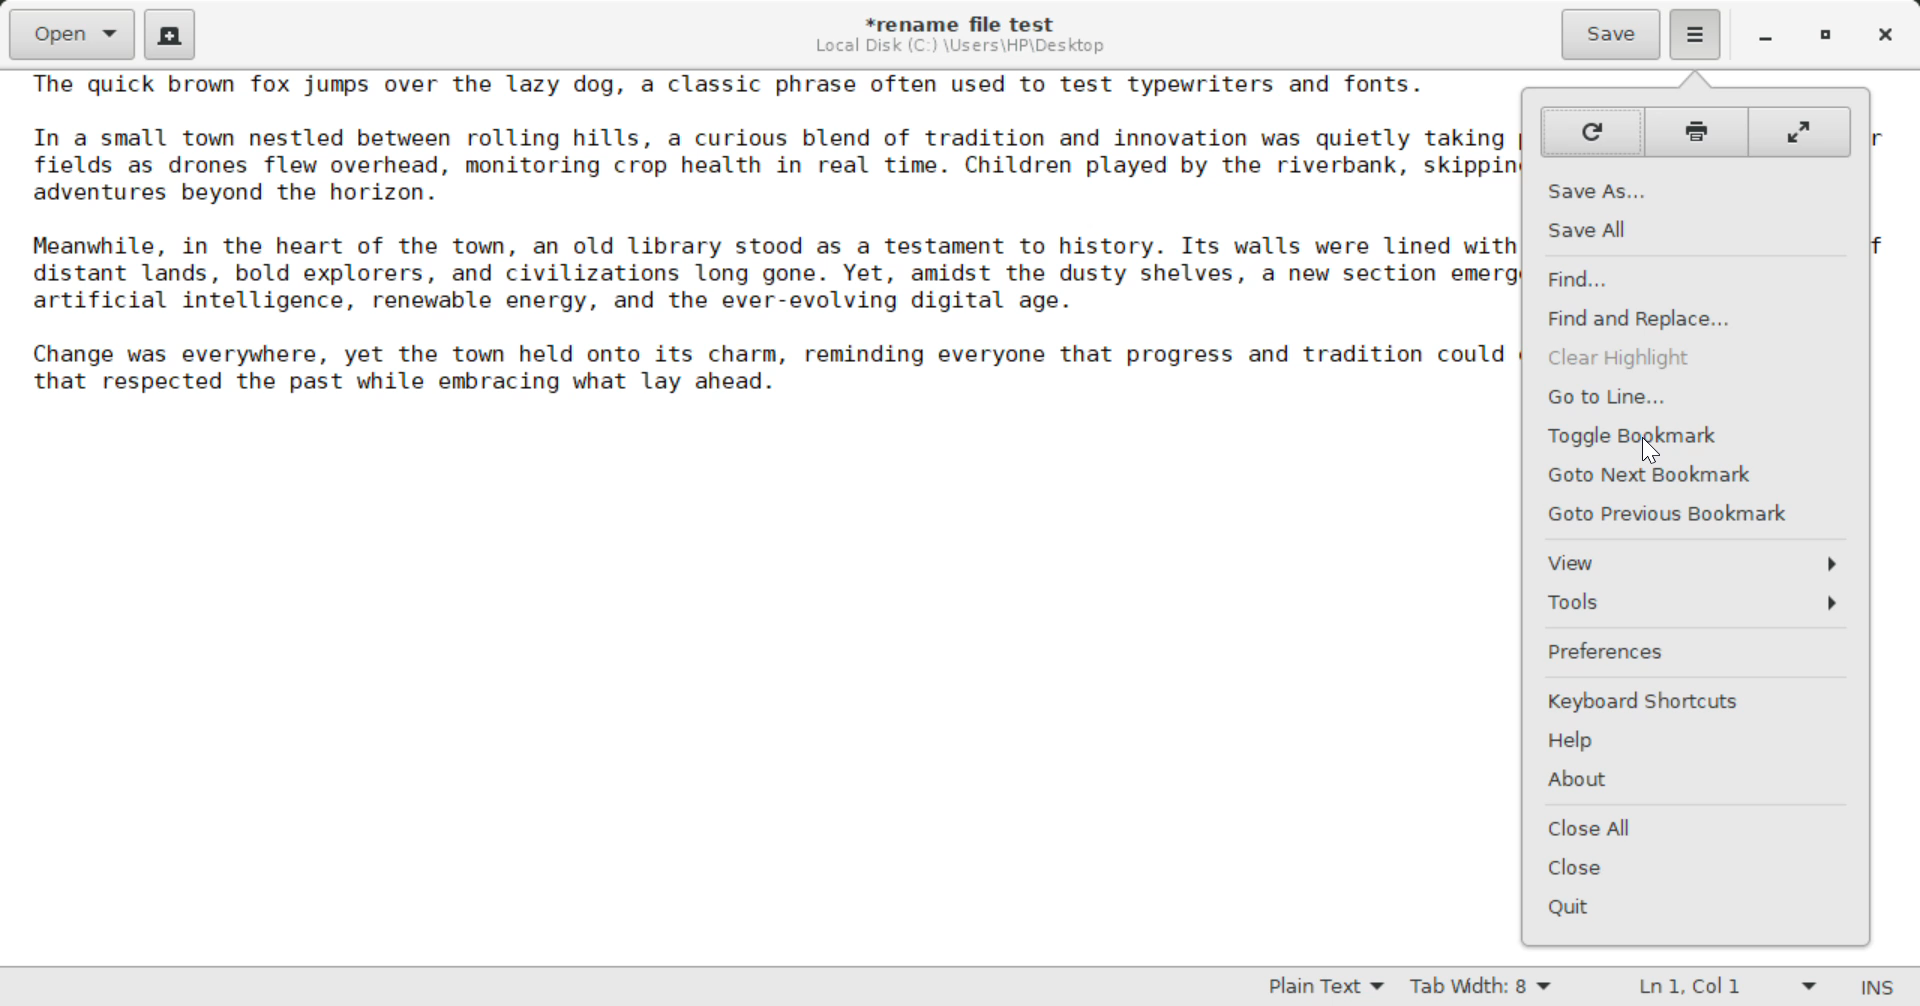 The height and width of the screenshot is (1006, 1920). What do you see at coordinates (1828, 38) in the screenshot?
I see `Minimize` at bounding box center [1828, 38].